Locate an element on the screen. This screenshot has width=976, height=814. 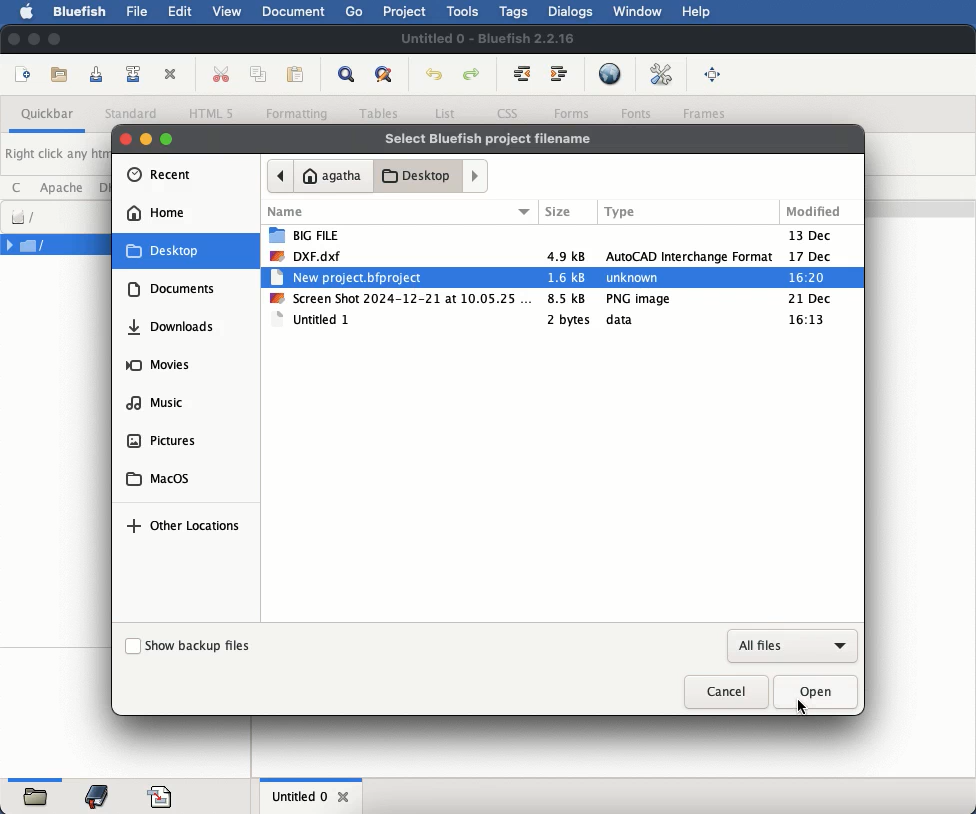
tags is located at coordinates (517, 11).